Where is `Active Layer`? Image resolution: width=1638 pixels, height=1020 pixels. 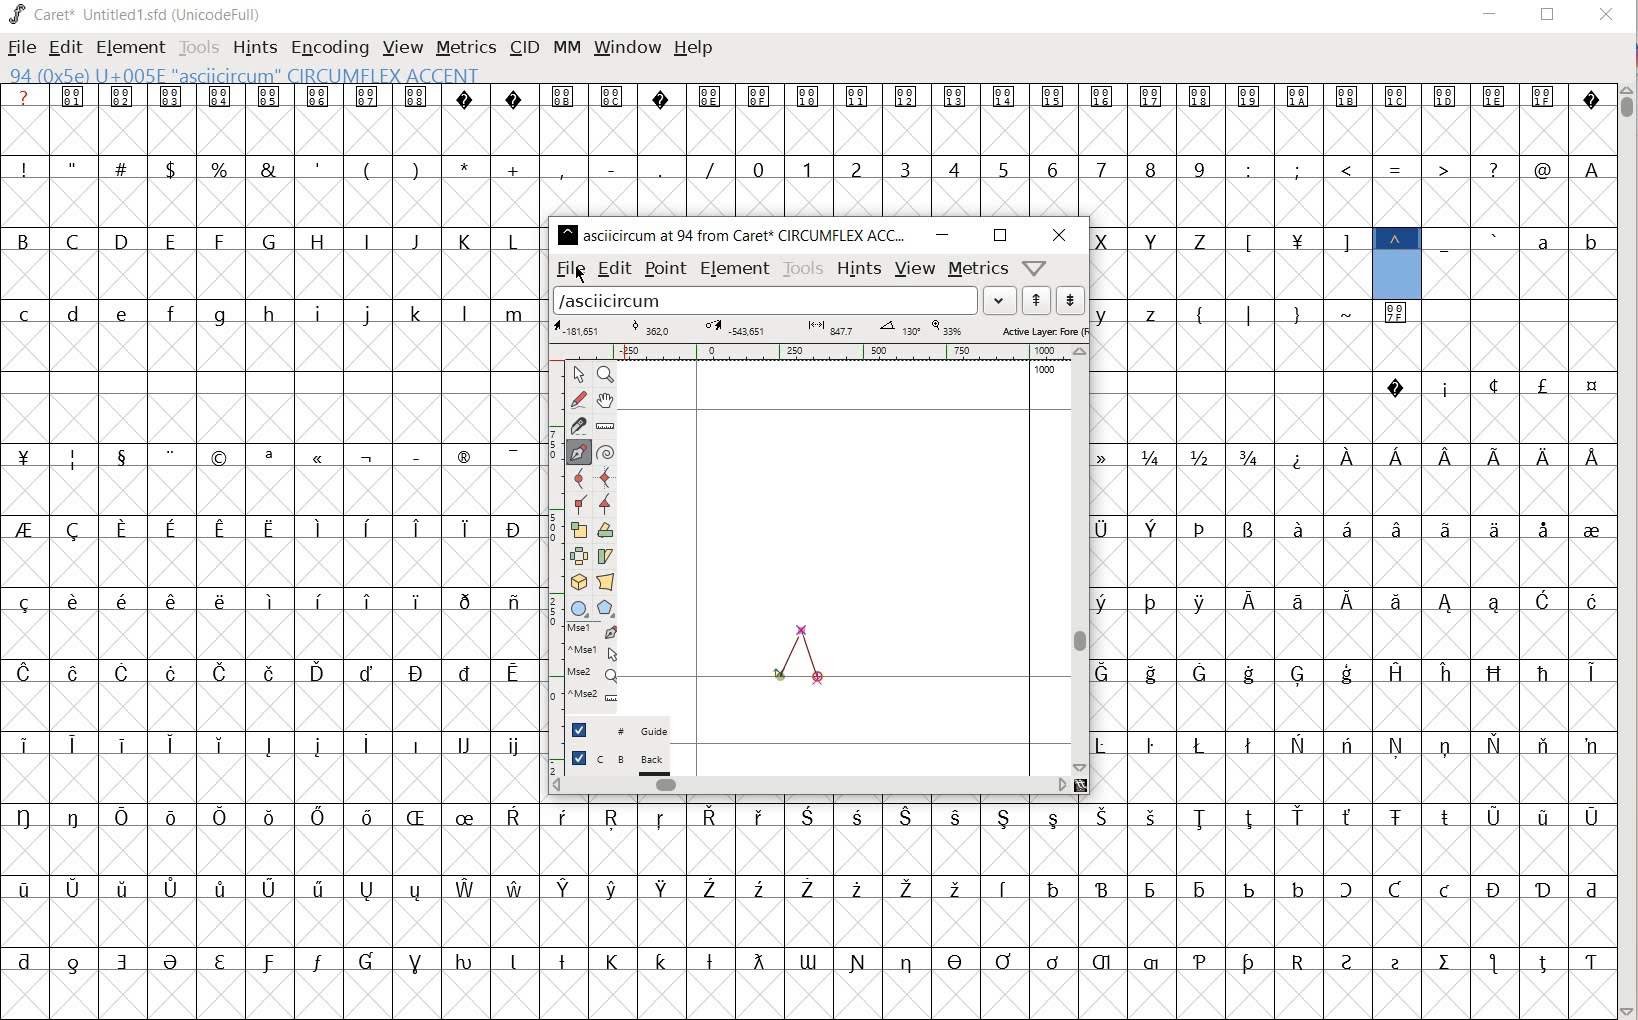
Active Layer is located at coordinates (819, 329).